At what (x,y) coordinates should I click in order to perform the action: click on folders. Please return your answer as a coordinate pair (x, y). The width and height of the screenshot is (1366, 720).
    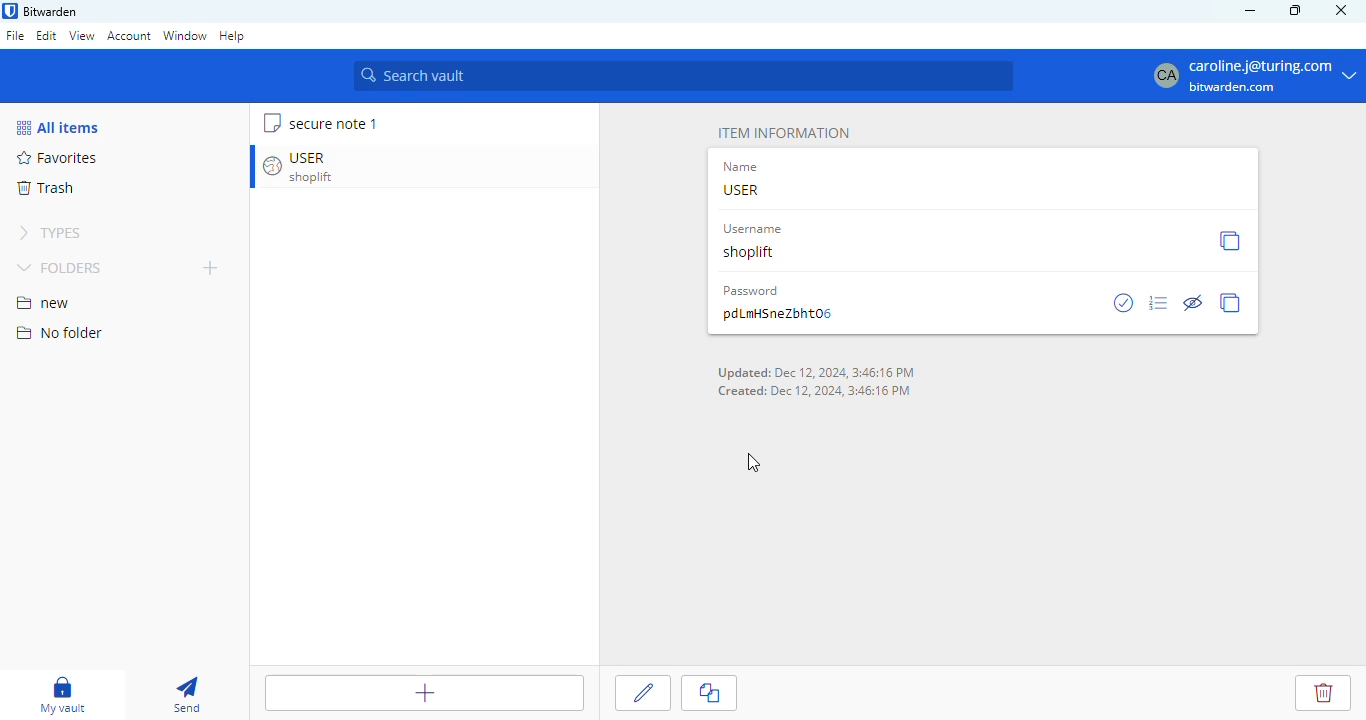
    Looking at the image, I should click on (64, 267).